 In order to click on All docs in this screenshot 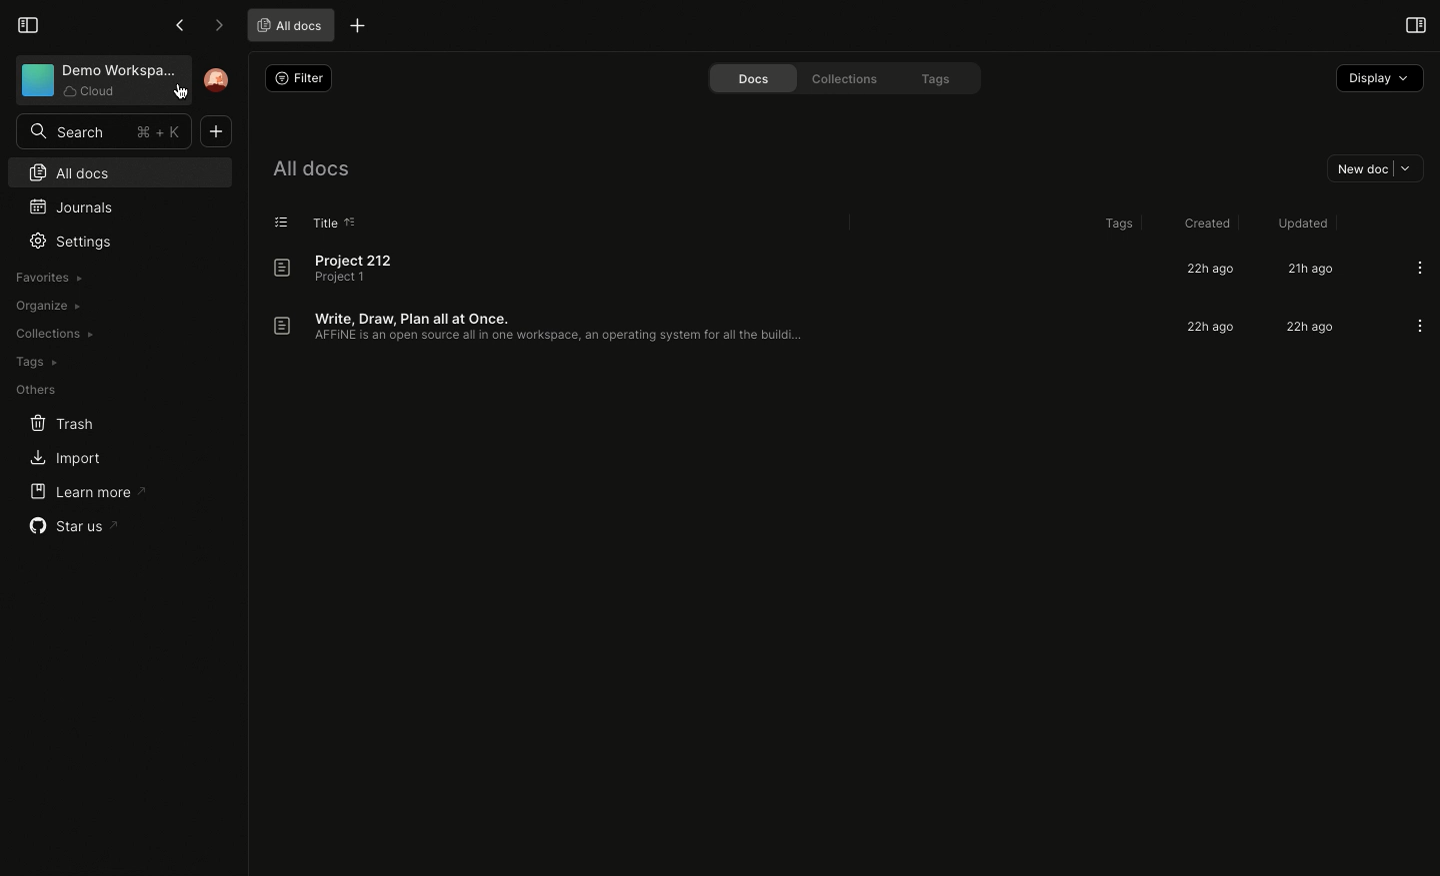, I will do `click(312, 166)`.